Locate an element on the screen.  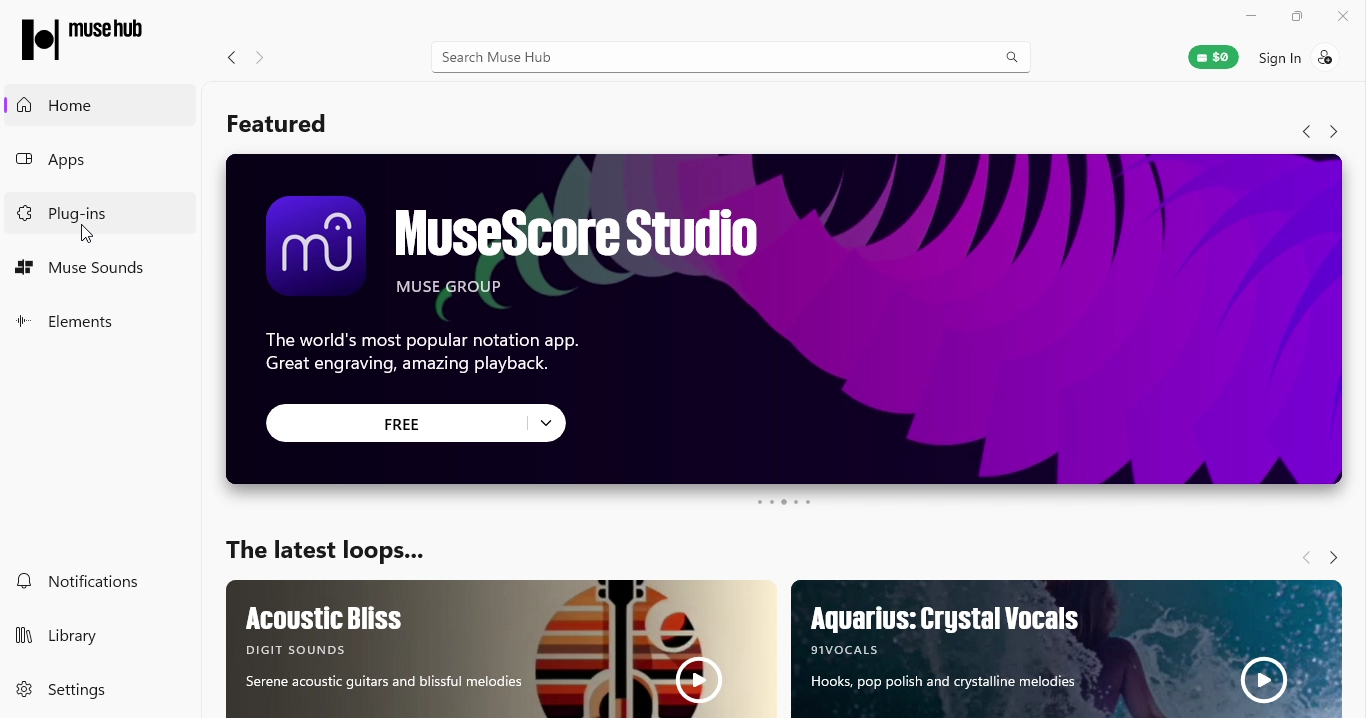
Featured is located at coordinates (279, 127).